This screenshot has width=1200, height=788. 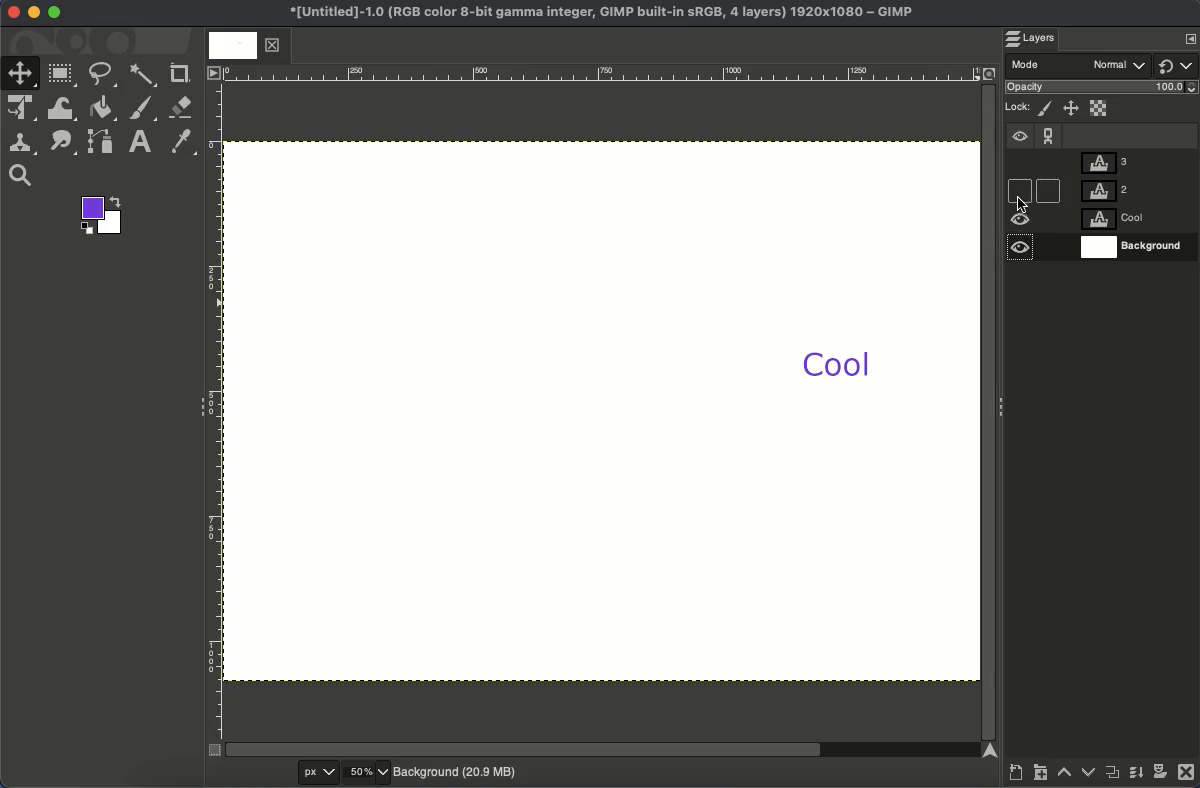 I want to click on Close, so click(x=1186, y=775).